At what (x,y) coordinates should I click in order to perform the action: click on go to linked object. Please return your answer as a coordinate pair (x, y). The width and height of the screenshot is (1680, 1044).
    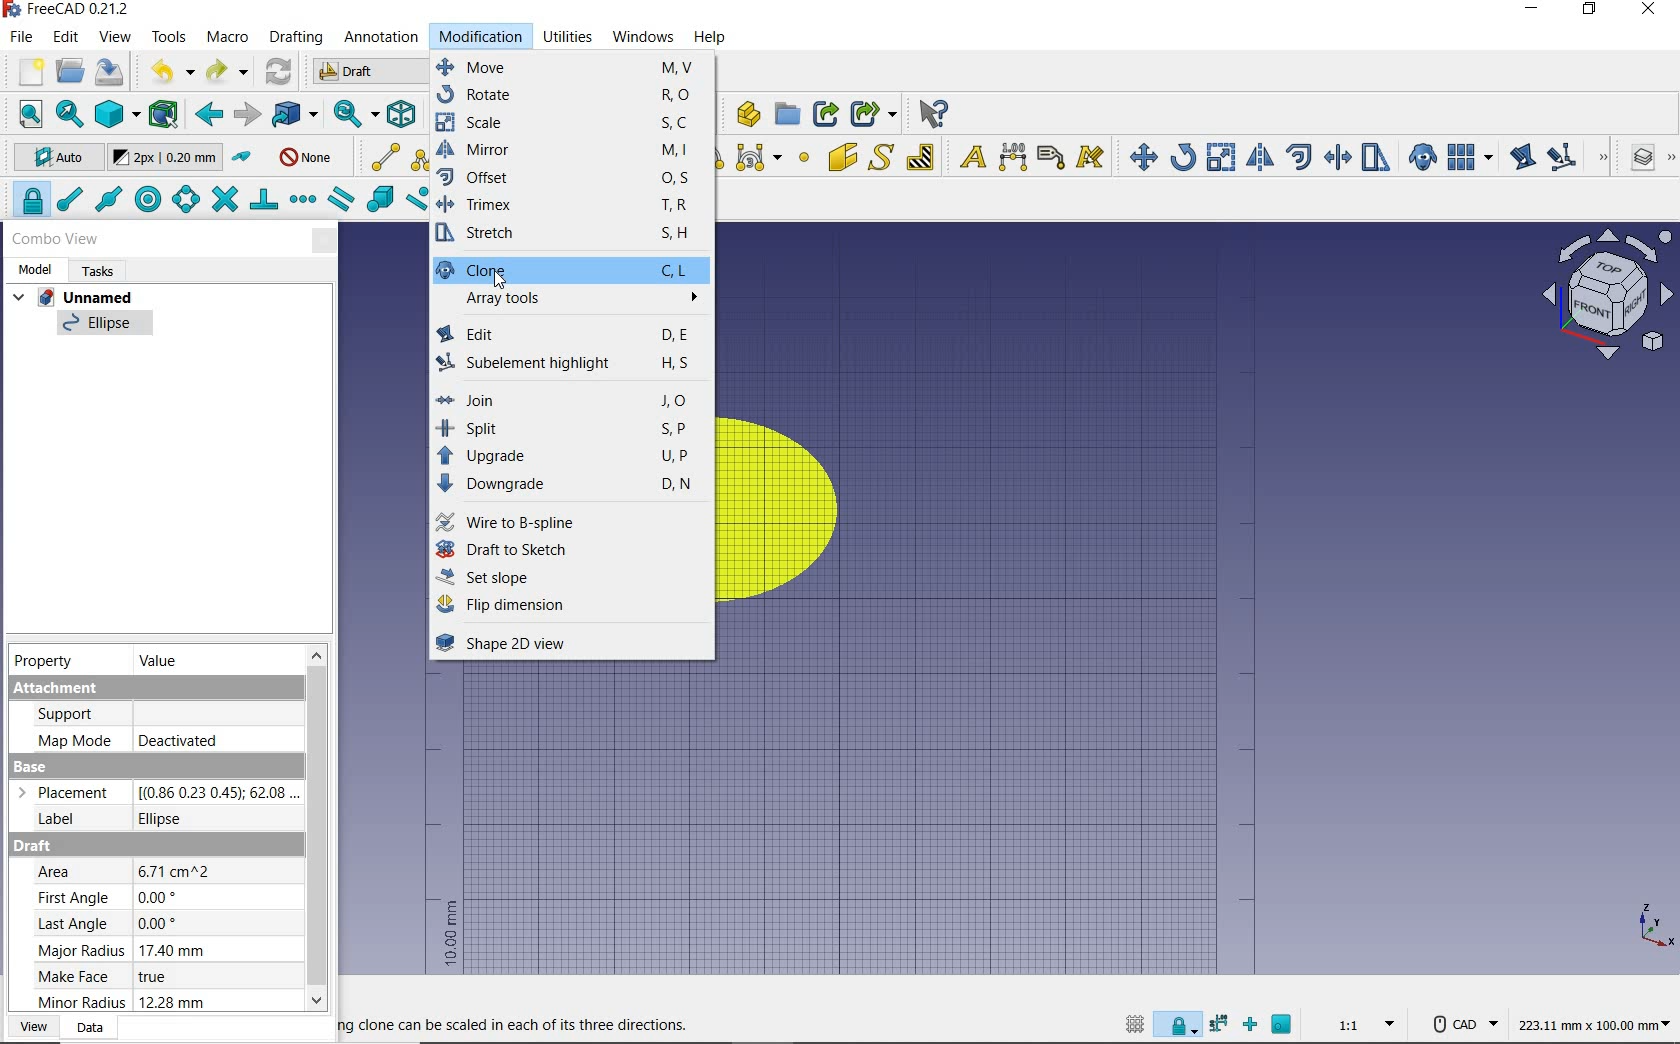
    Looking at the image, I should click on (294, 116).